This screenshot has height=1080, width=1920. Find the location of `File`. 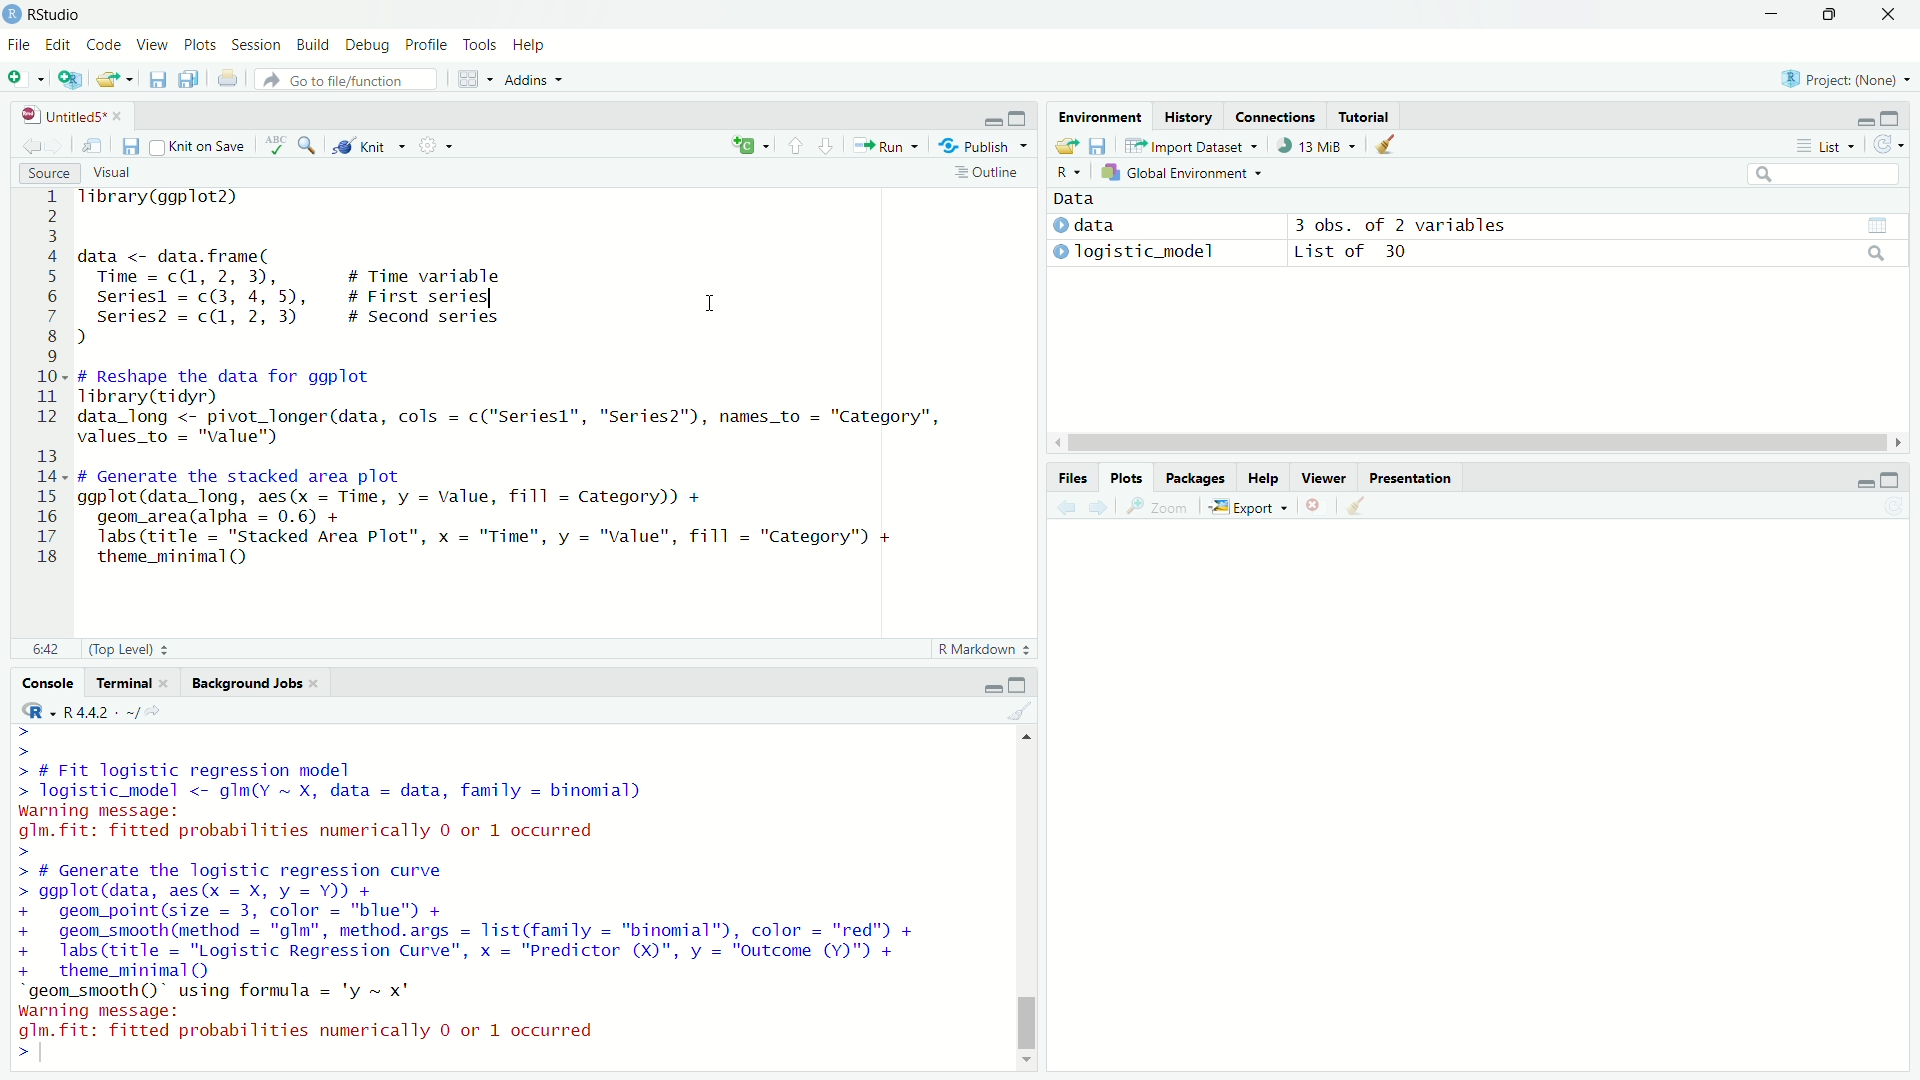

File is located at coordinates (20, 46).